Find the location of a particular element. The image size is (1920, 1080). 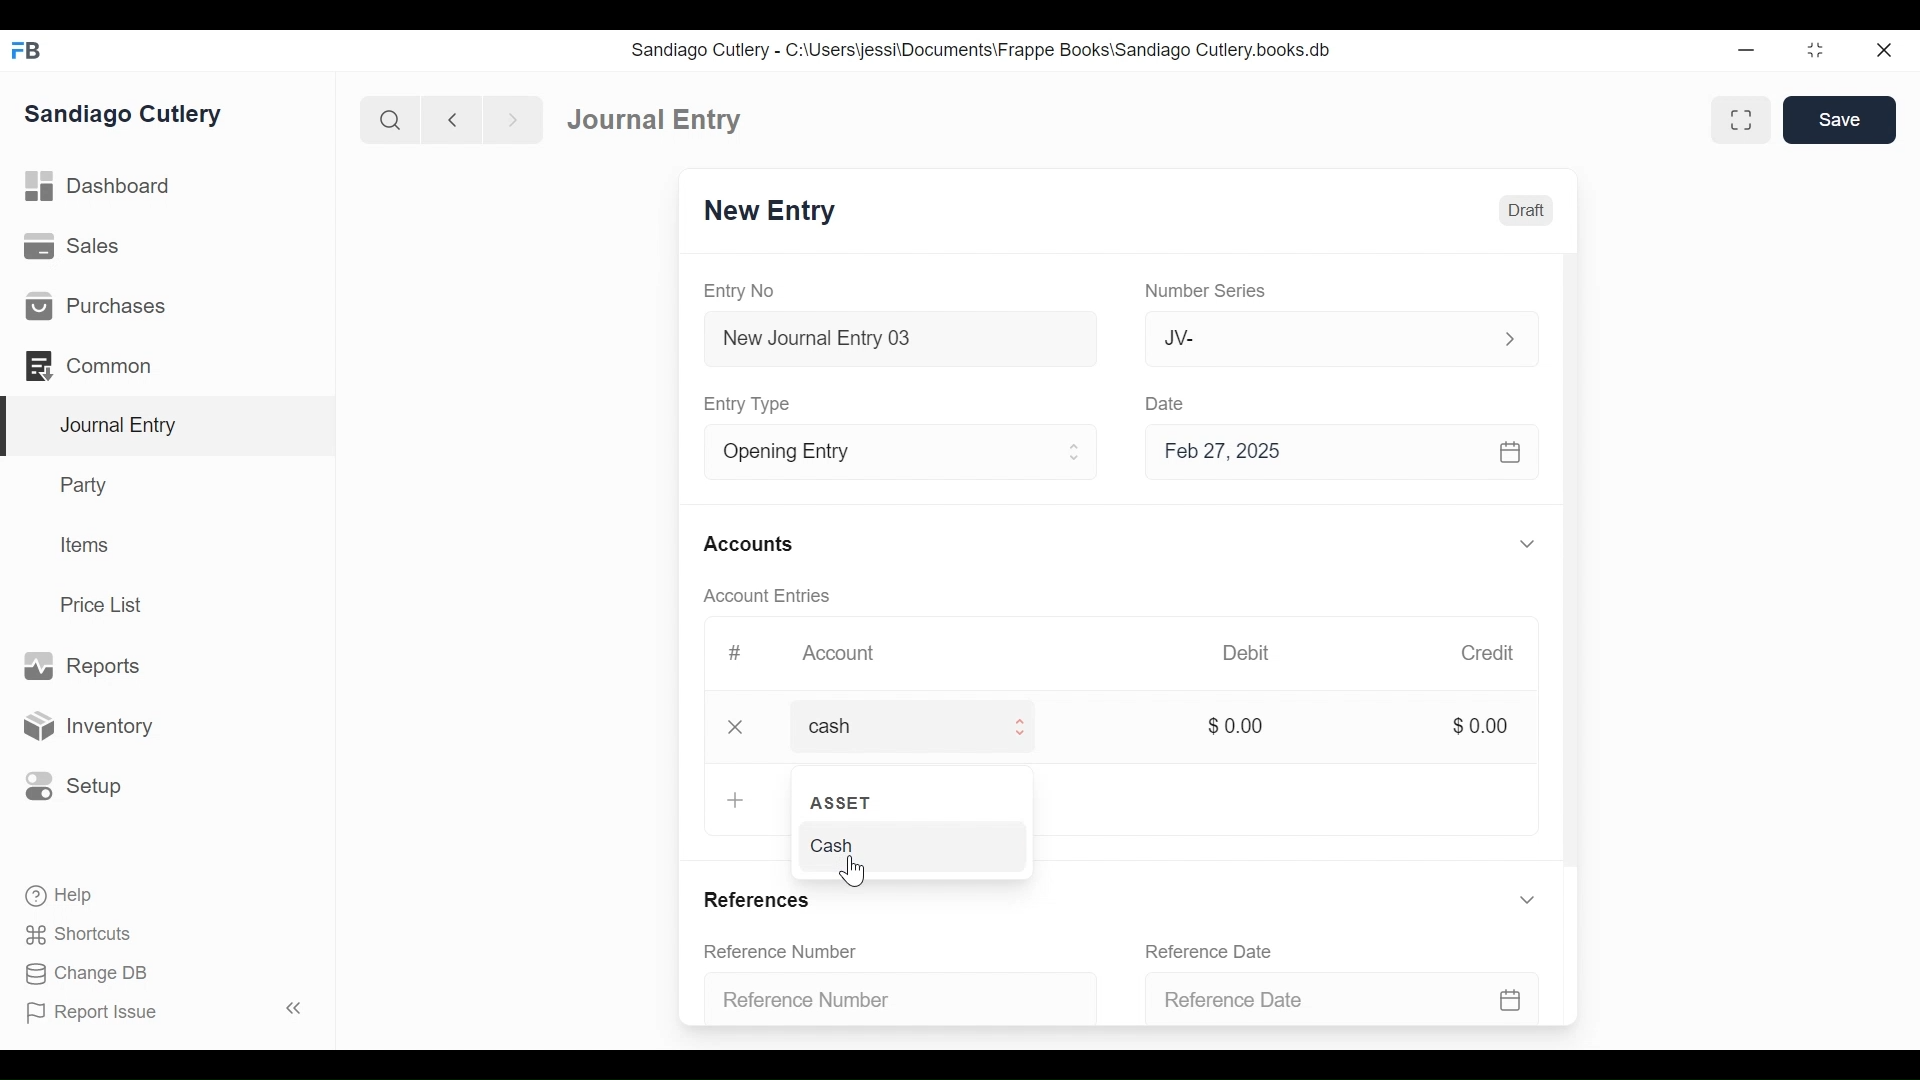

Frappe Books Desktop Icon is located at coordinates (26, 51).